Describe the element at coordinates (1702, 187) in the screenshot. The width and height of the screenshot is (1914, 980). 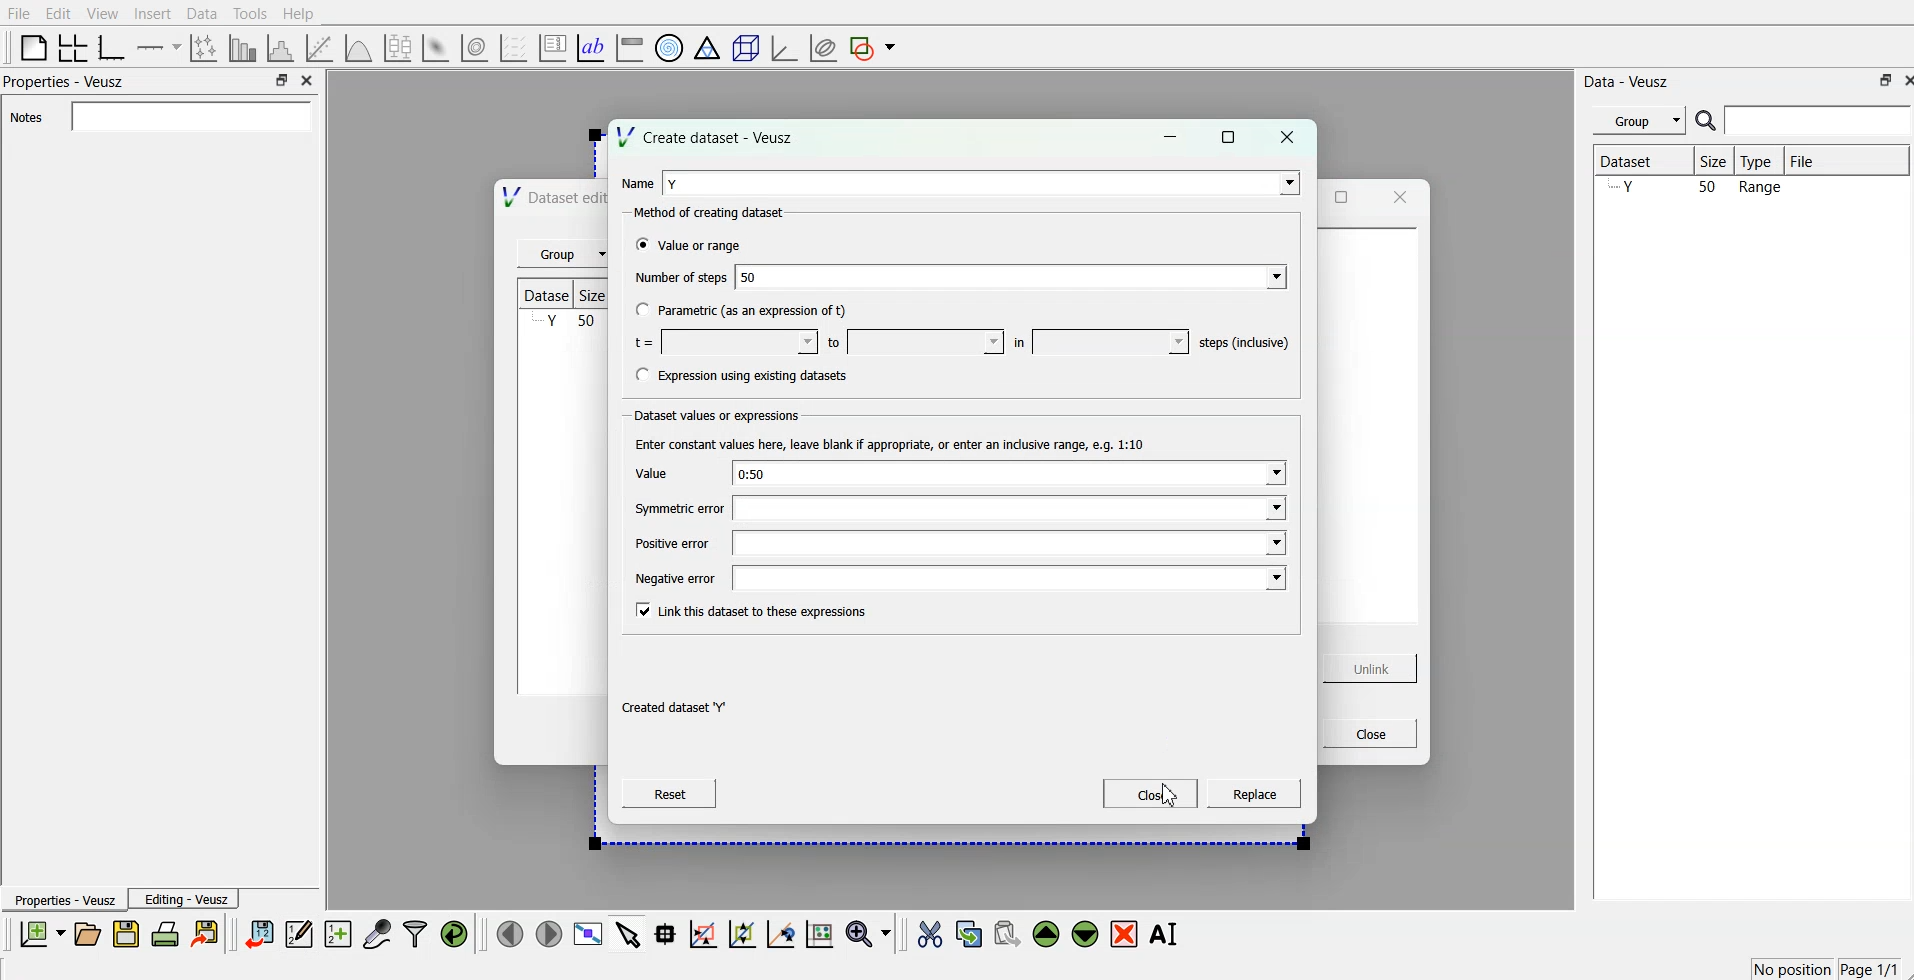
I see `Y 50 Range` at that location.